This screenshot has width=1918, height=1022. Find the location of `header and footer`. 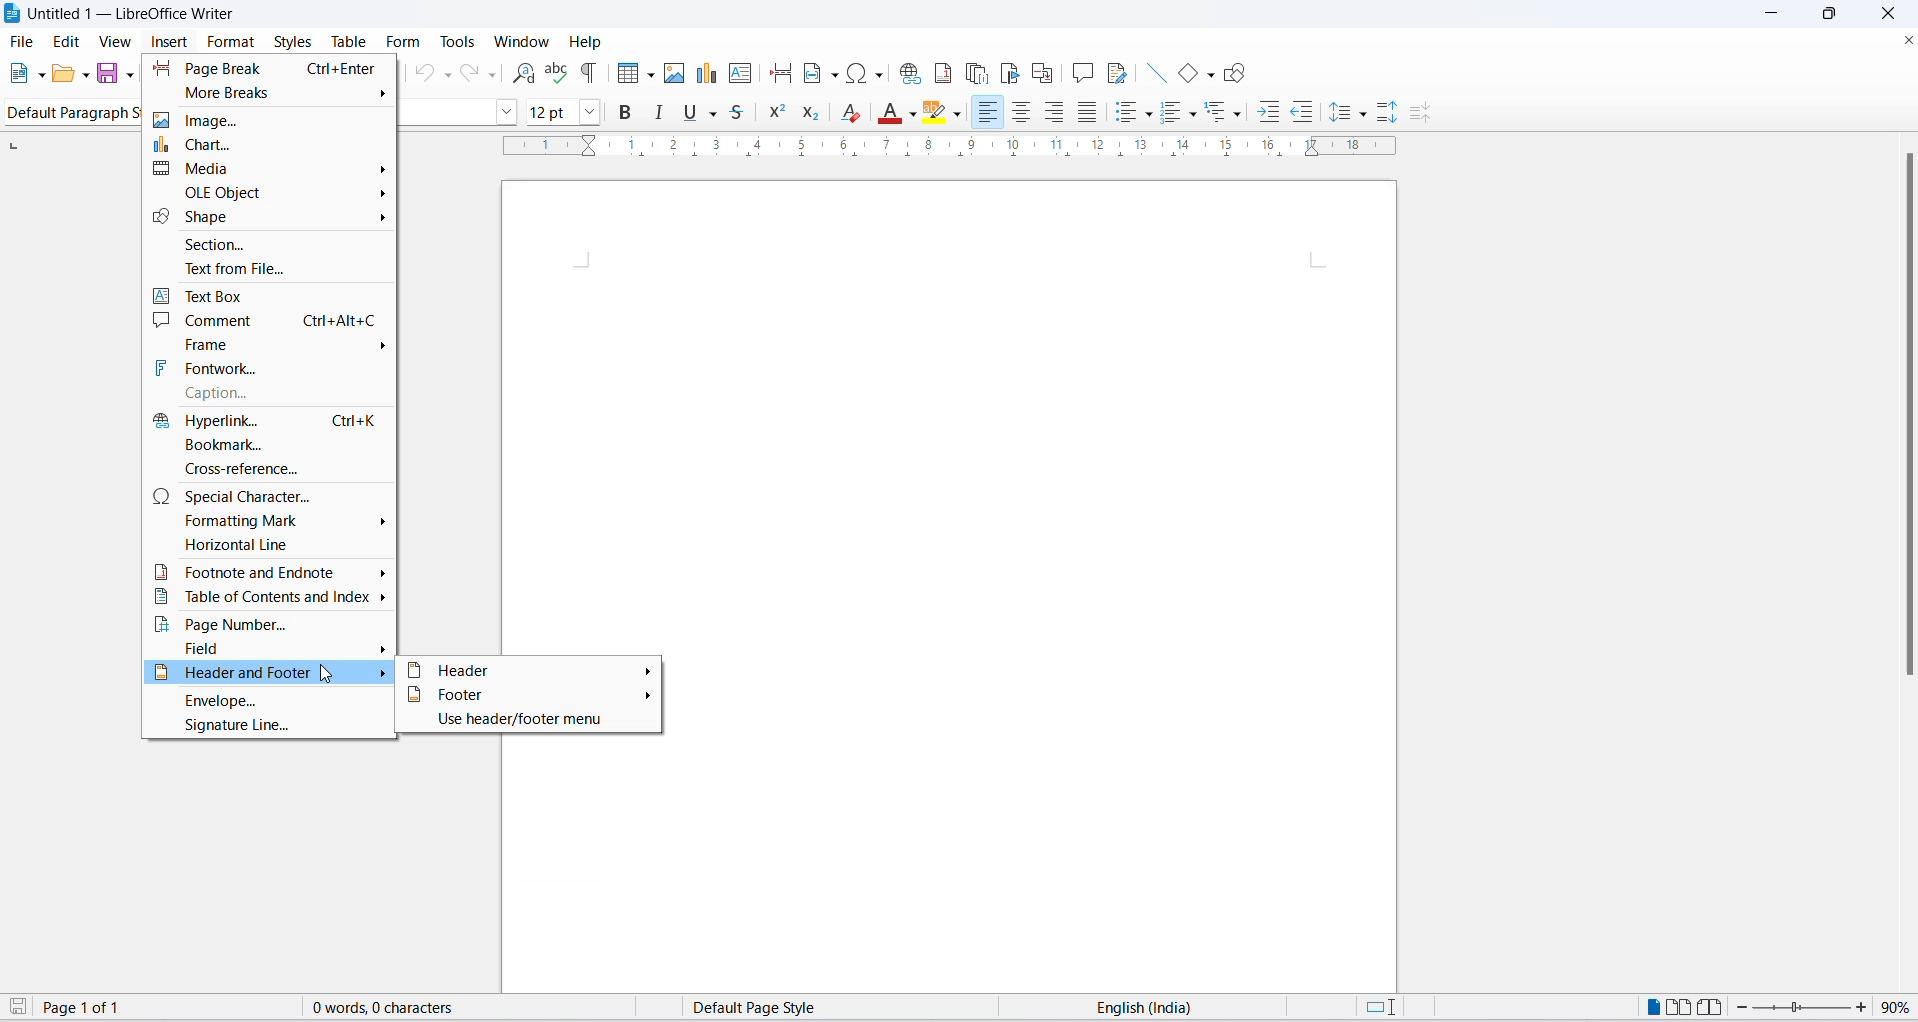

header and footer is located at coordinates (269, 675).